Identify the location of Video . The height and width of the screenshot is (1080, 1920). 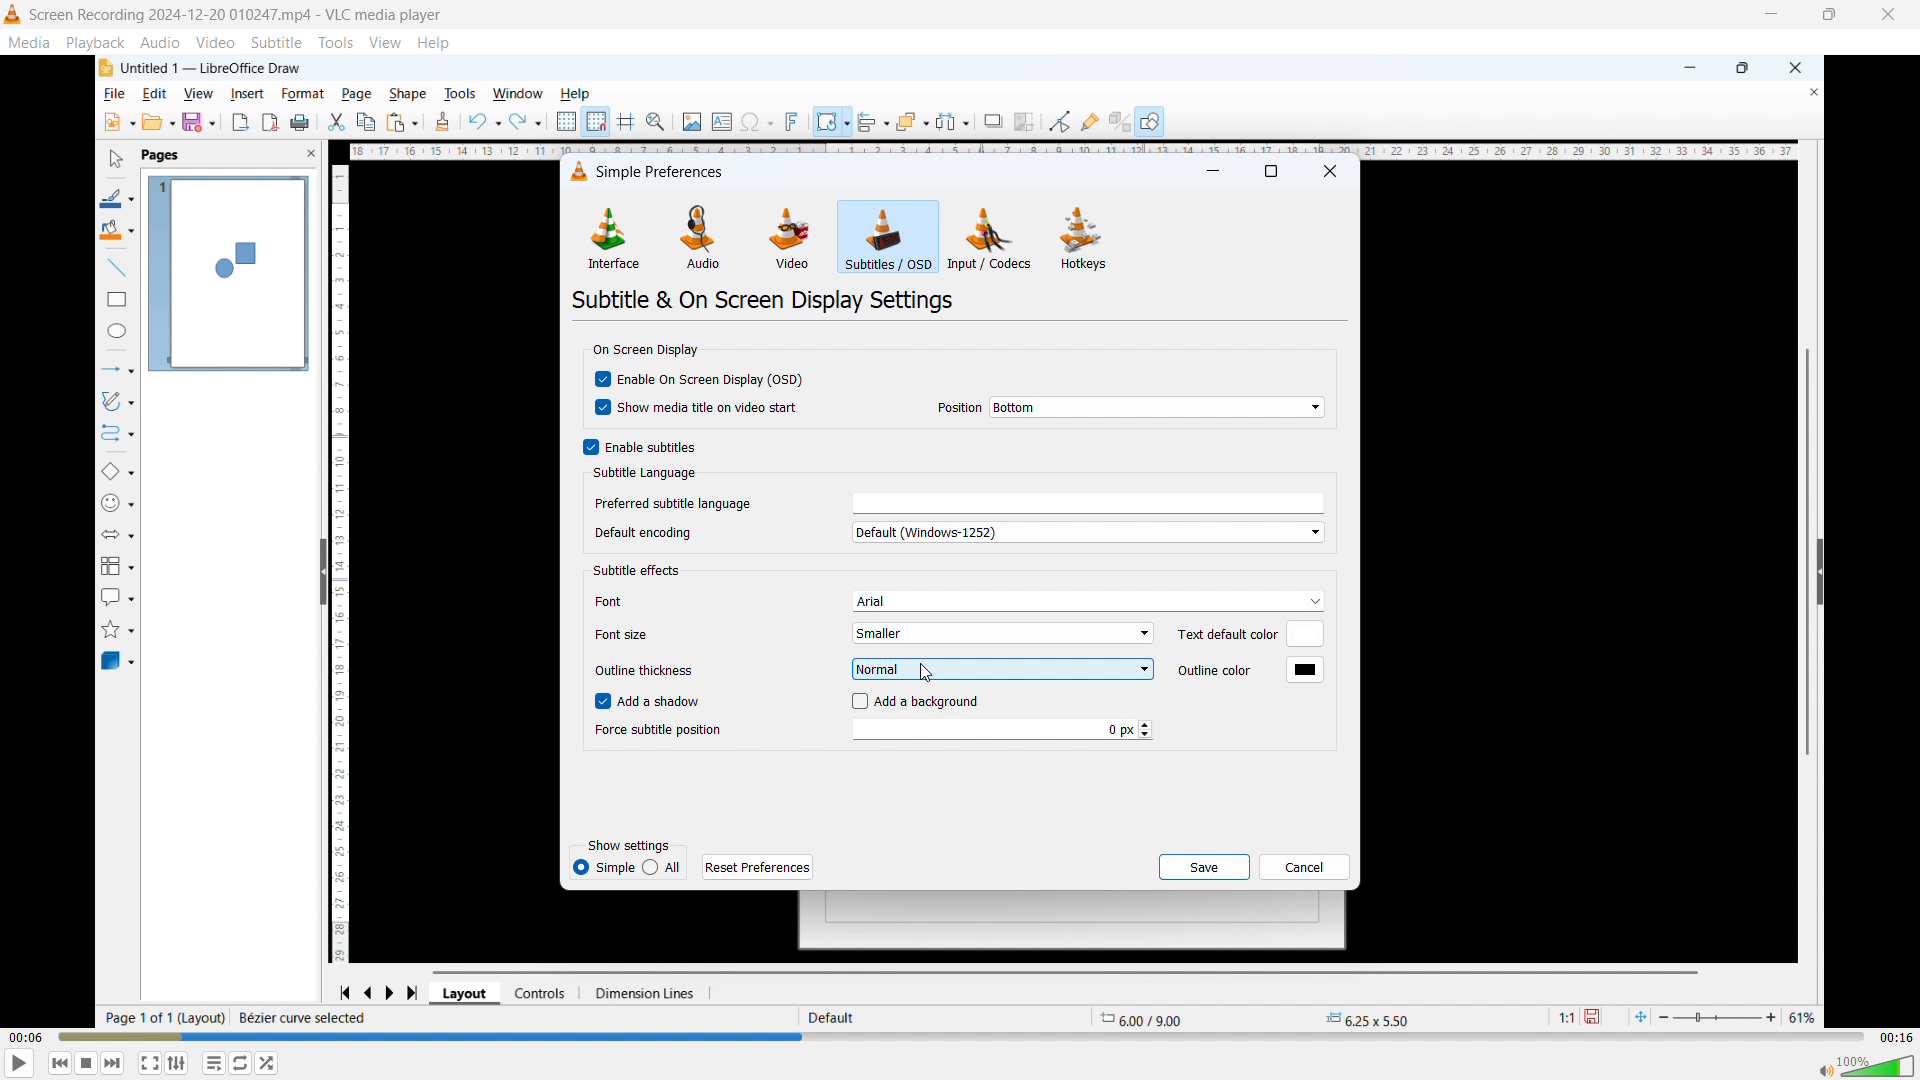
(789, 237).